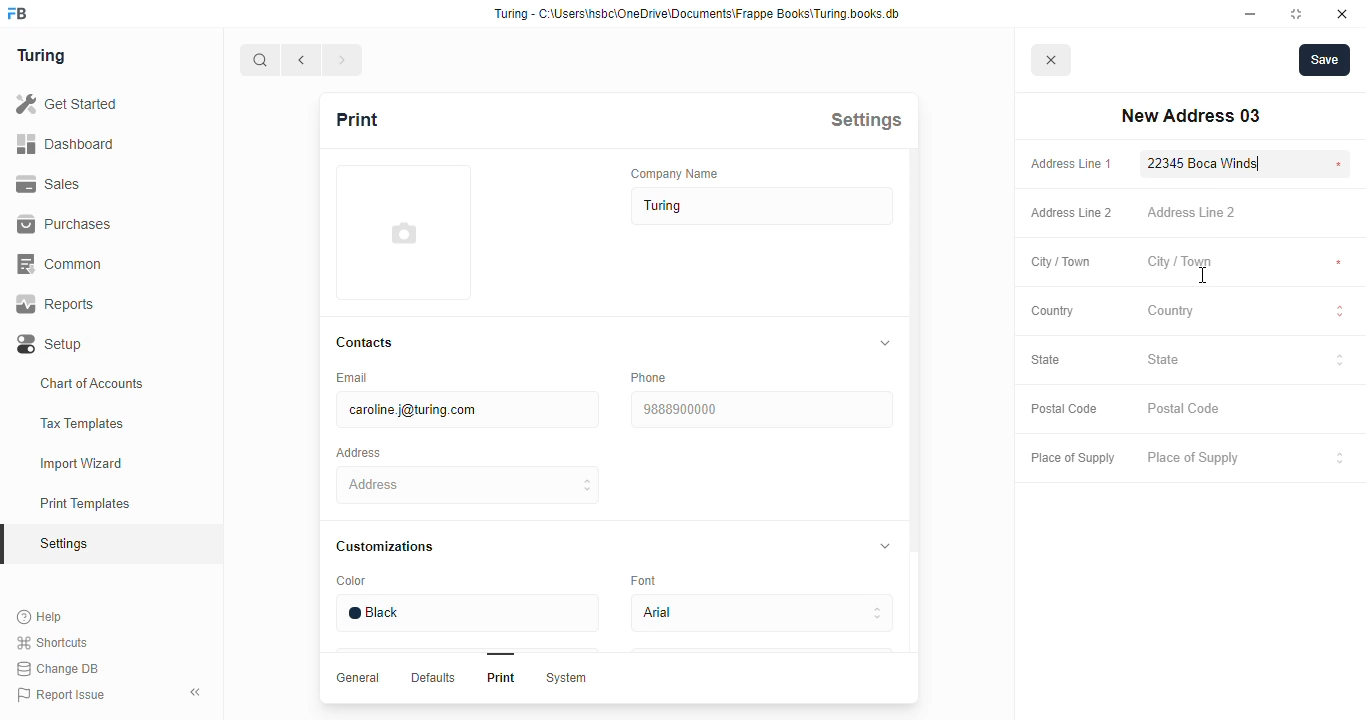 The width and height of the screenshot is (1366, 720). Describe the element at coordinates (1052, 61) in the screenshot. I see `cancel` at that location.